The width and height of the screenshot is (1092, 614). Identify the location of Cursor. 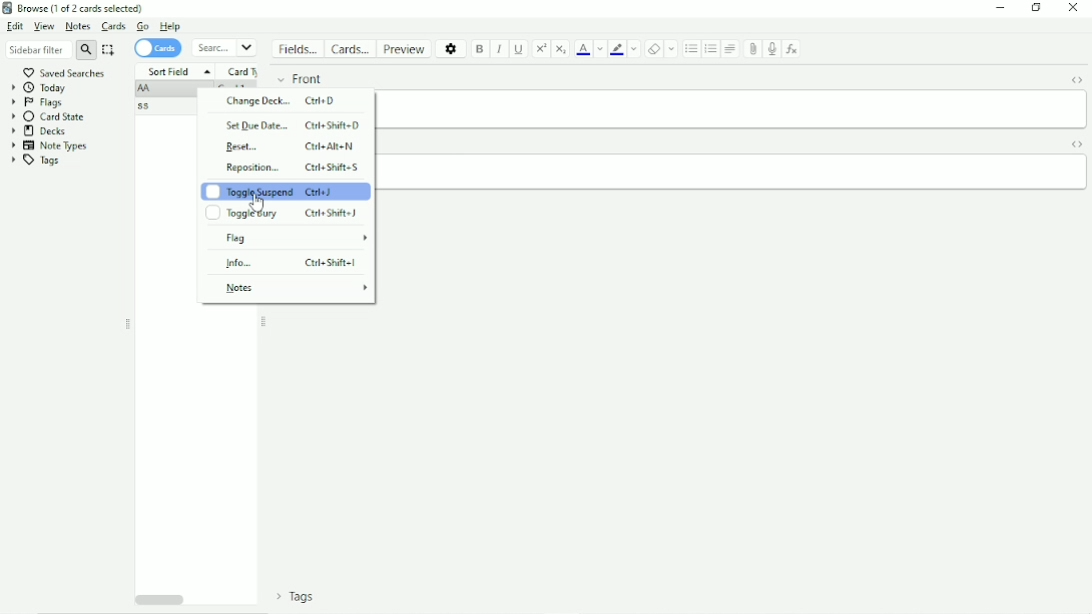
(260, 204).